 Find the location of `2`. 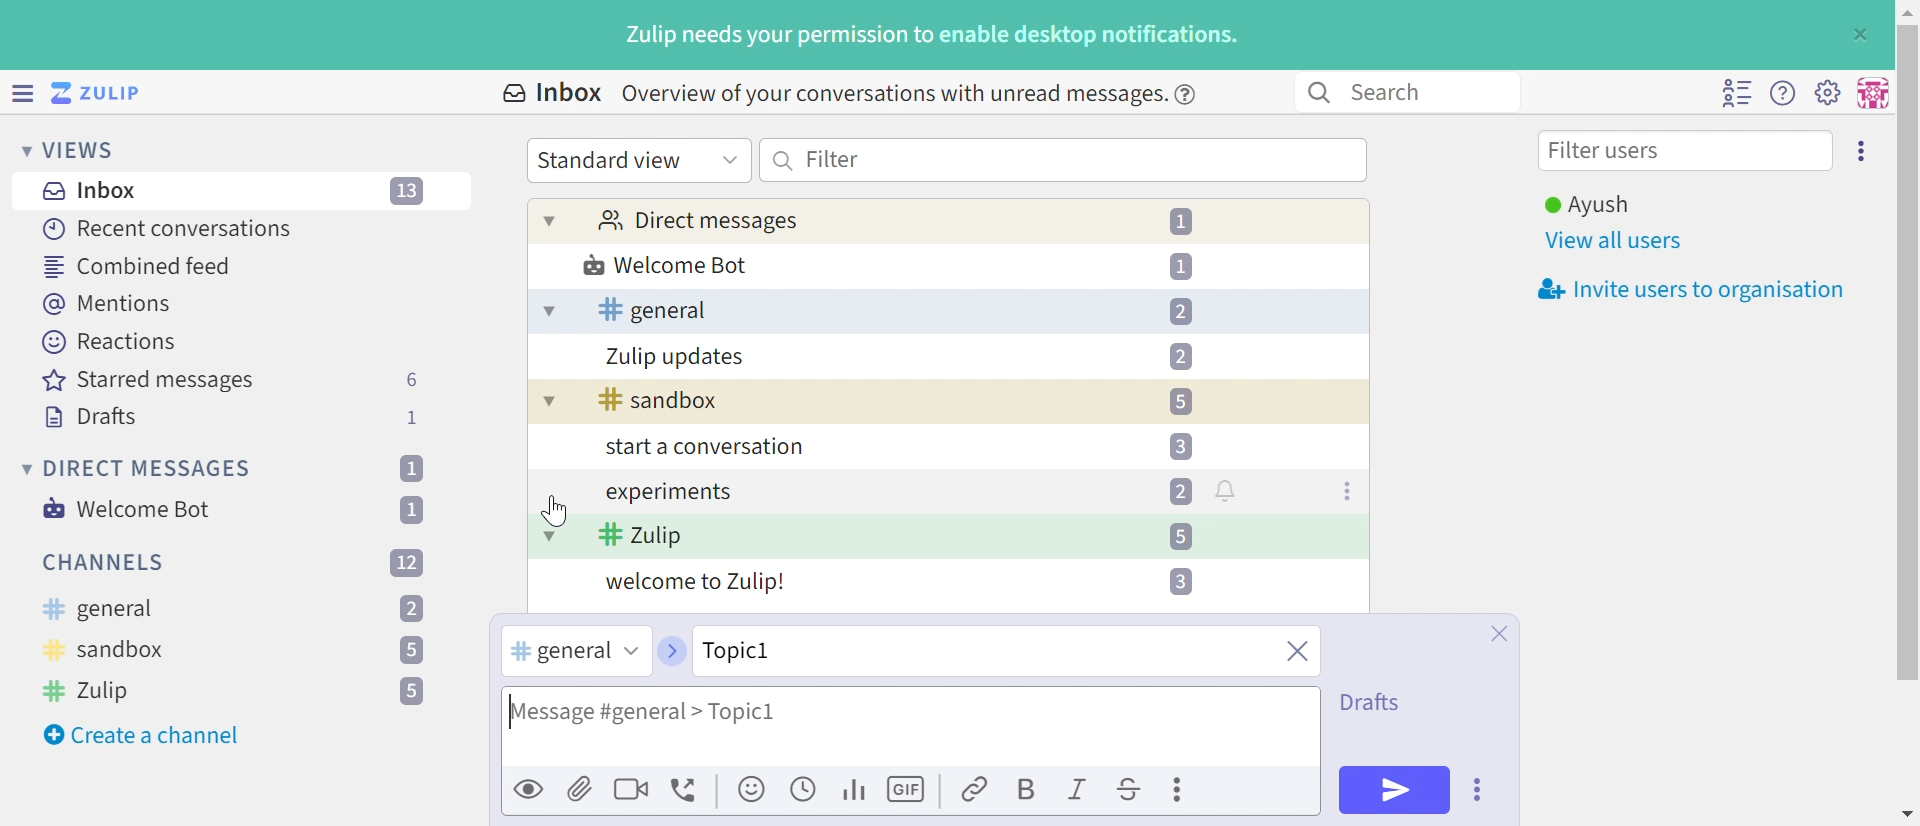

2 is located at coordinates (1180, 312).